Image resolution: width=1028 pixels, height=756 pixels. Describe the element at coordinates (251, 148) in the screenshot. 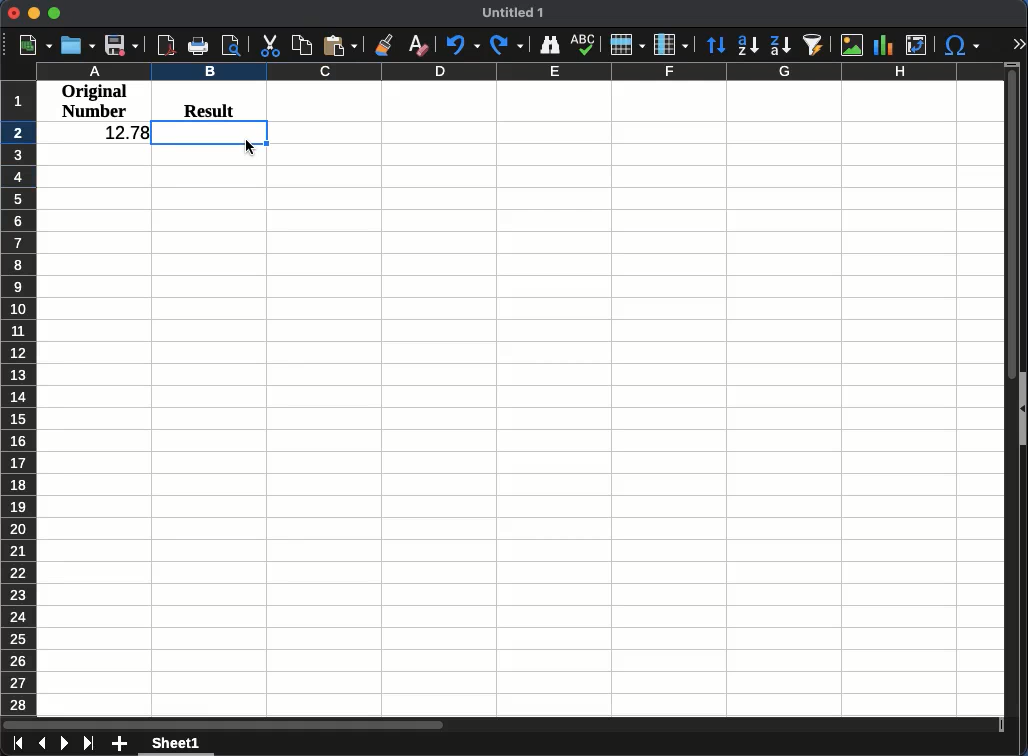

I see `cursor` at that location.